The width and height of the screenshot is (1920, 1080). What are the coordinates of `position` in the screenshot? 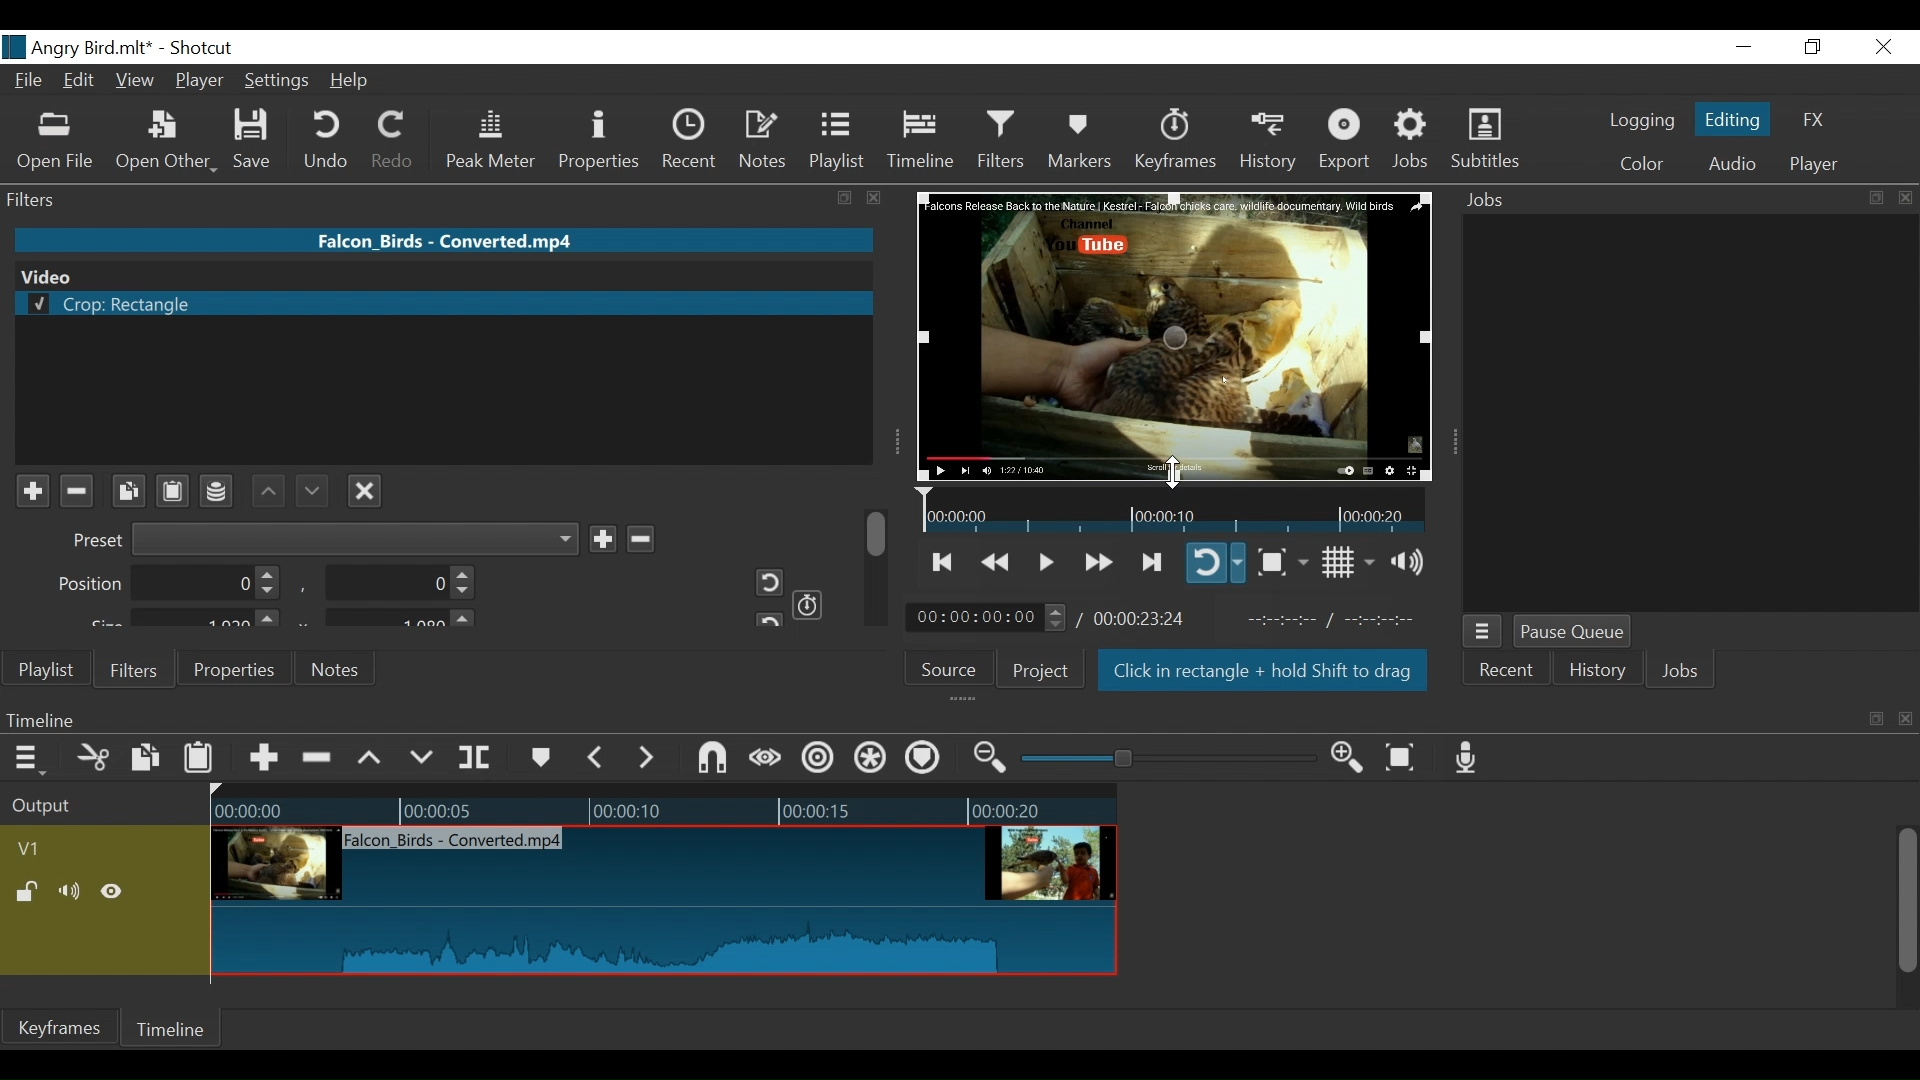 It's located at (170, 584).